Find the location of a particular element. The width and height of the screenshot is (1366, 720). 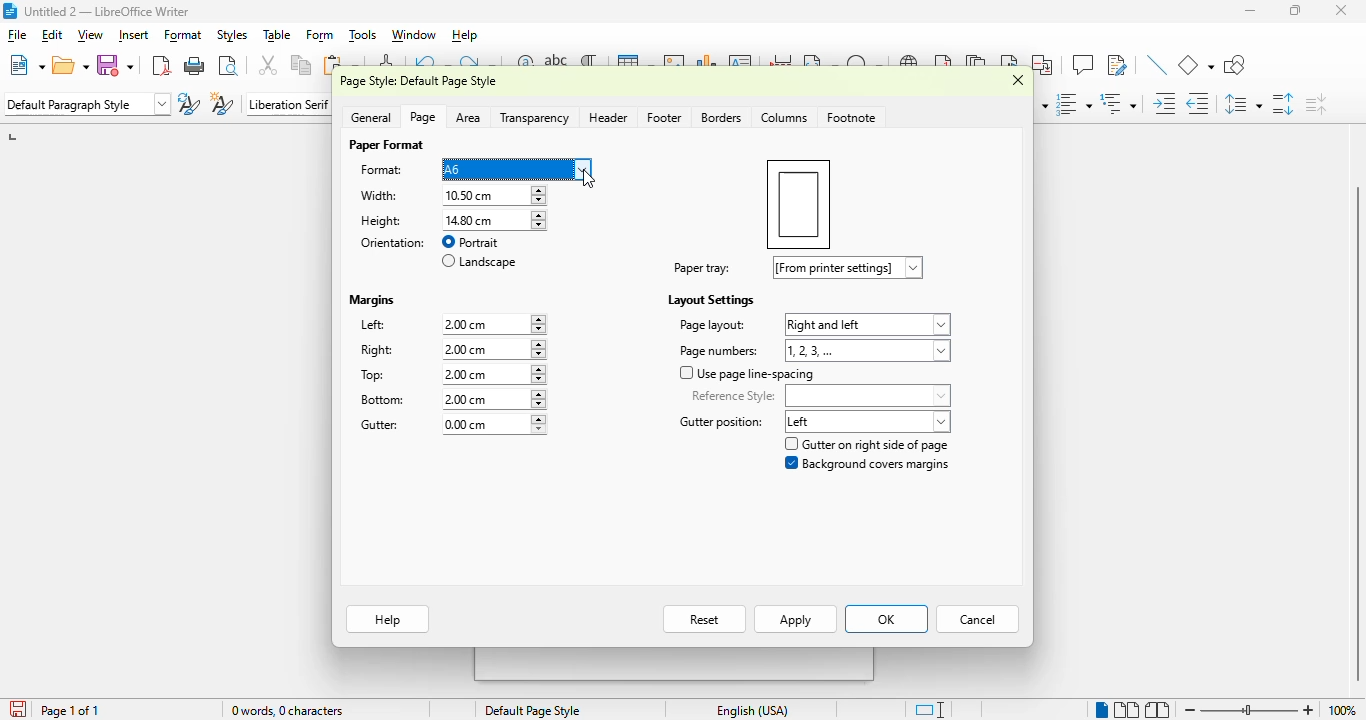

insert cross-reference is located at coordinates (1041, 65).